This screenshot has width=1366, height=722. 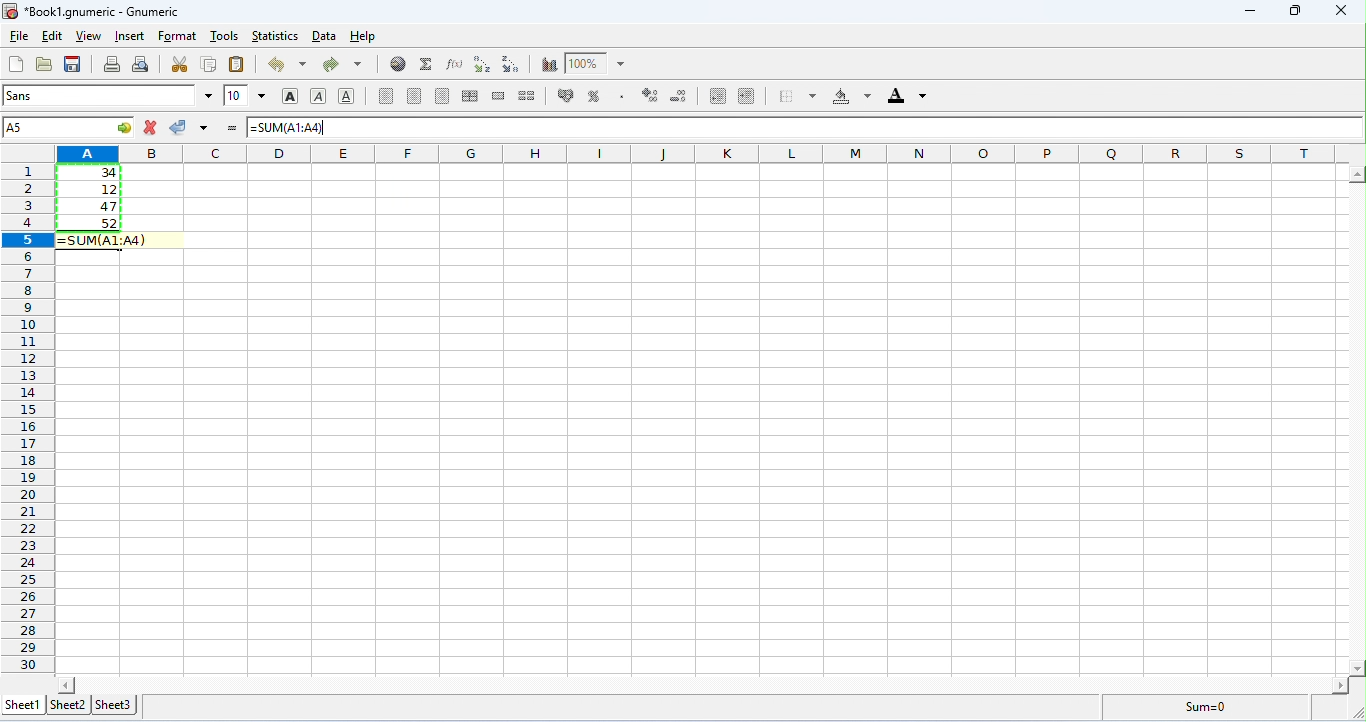 I want to click on center horizontally across the selection, so click(x=470, y=96).